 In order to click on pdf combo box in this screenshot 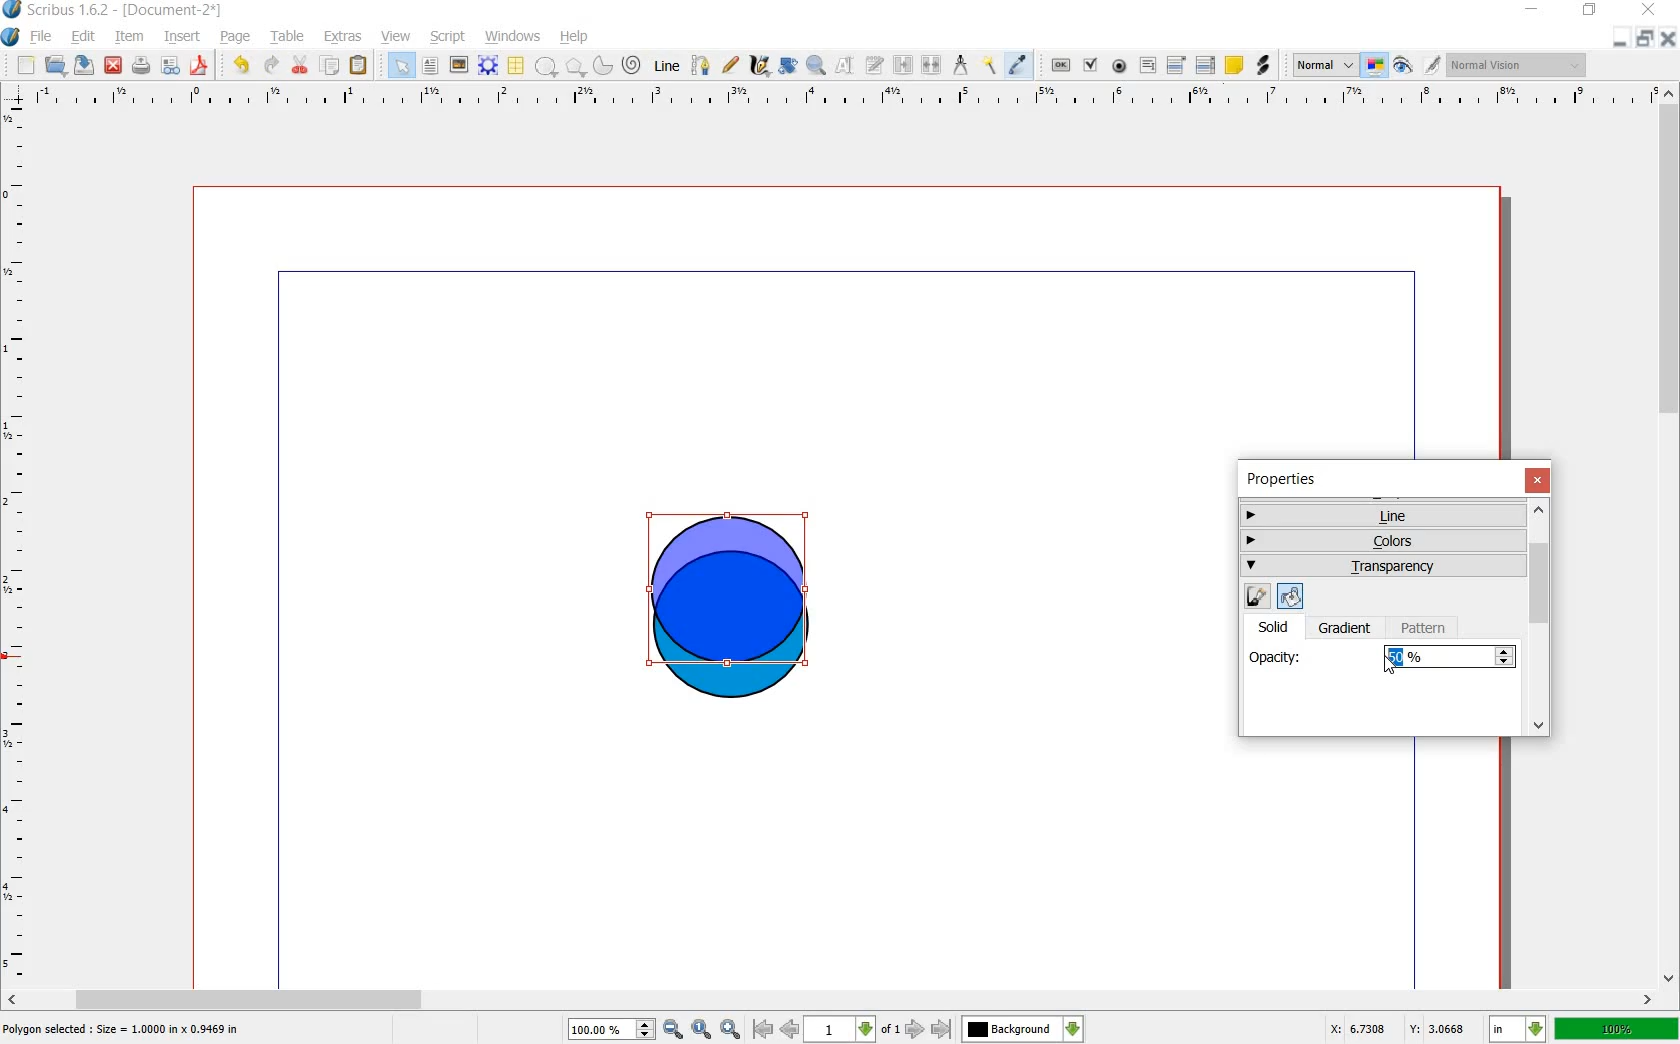, I will do `click(1175, 65)`.